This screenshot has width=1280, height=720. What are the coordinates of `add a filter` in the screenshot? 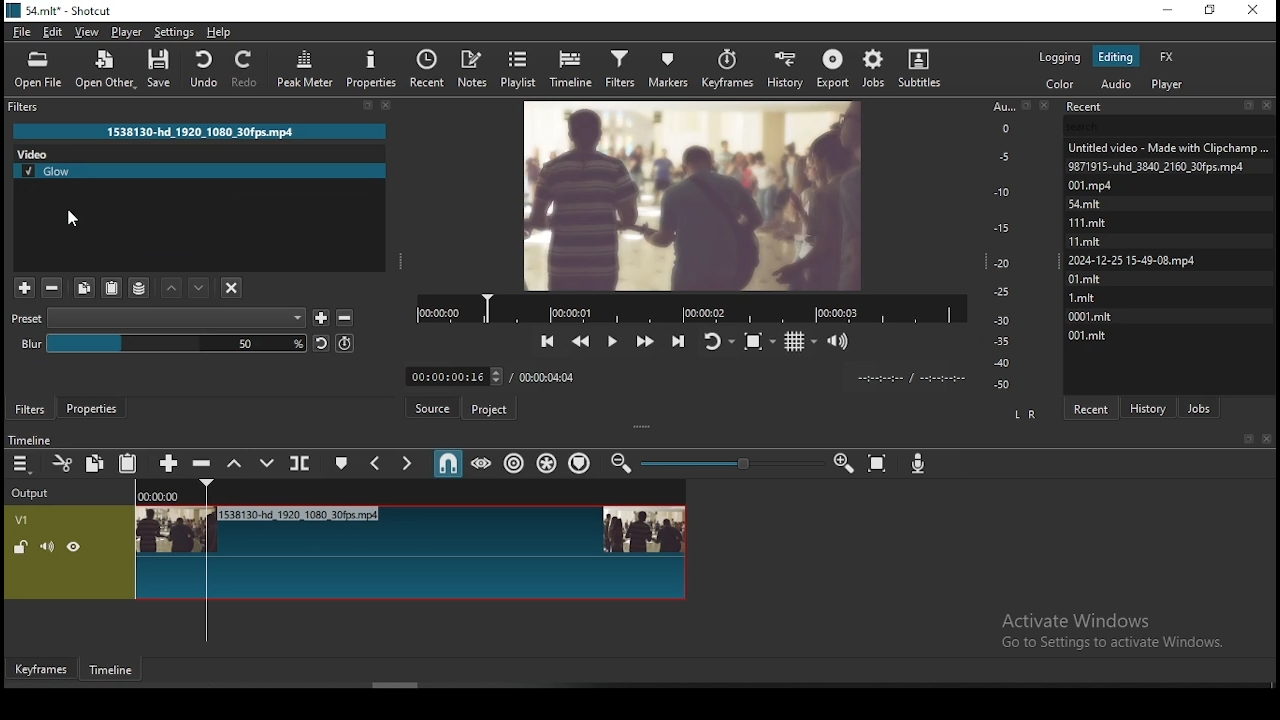 It's located at (24, 289).